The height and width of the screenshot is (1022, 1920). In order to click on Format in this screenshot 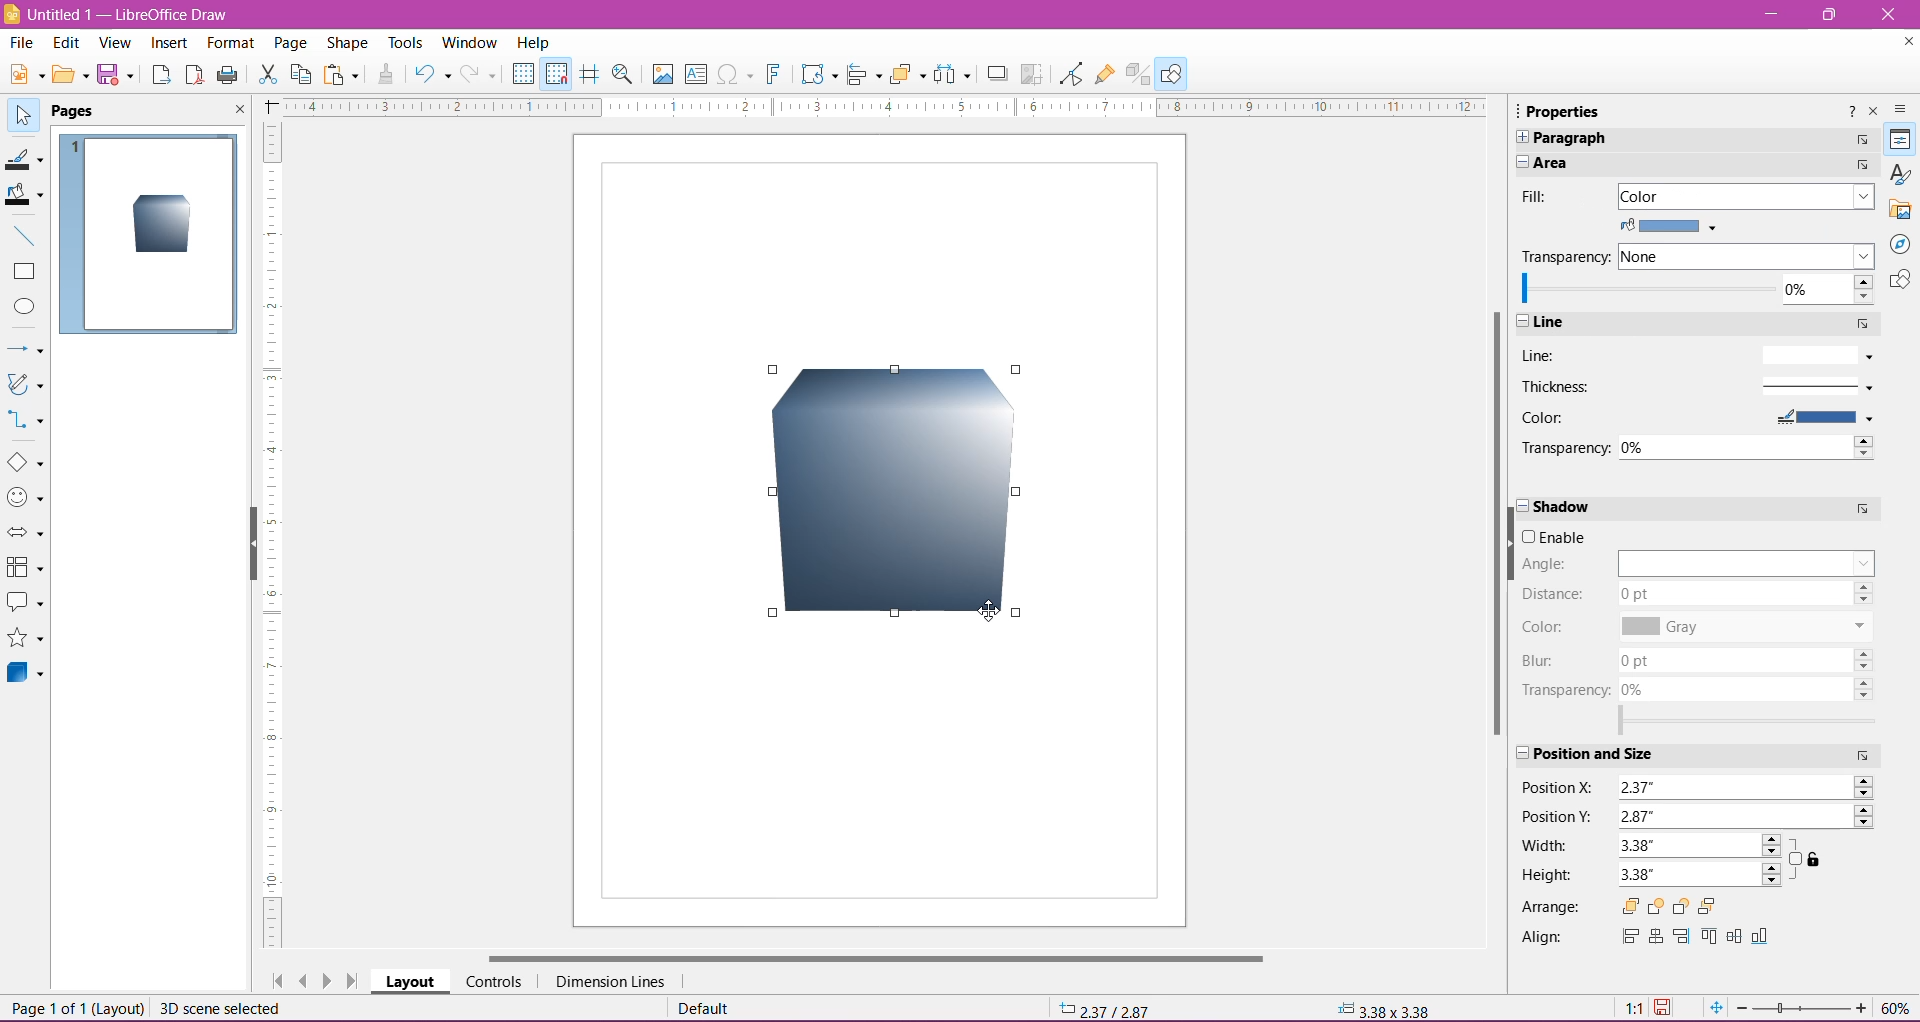, I will do `click(229, 44)`.